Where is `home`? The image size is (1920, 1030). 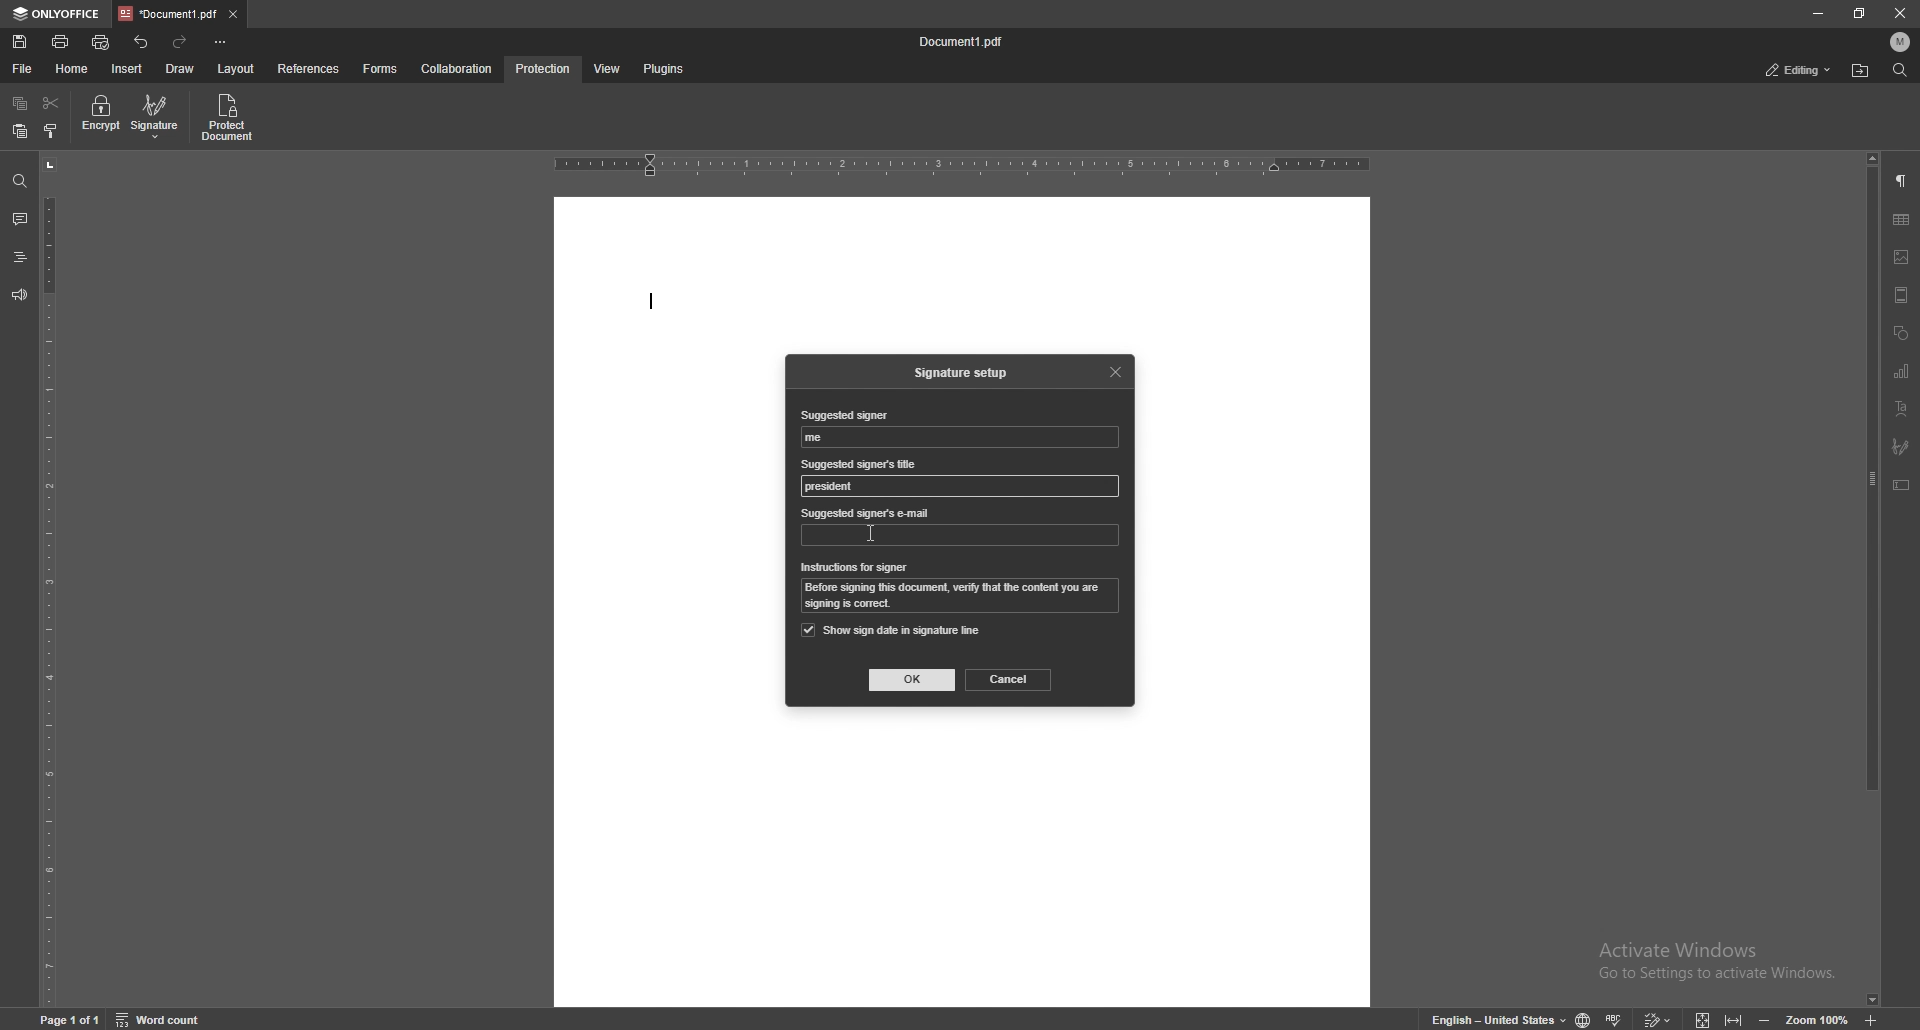
home is located at coordinates (75, 69).